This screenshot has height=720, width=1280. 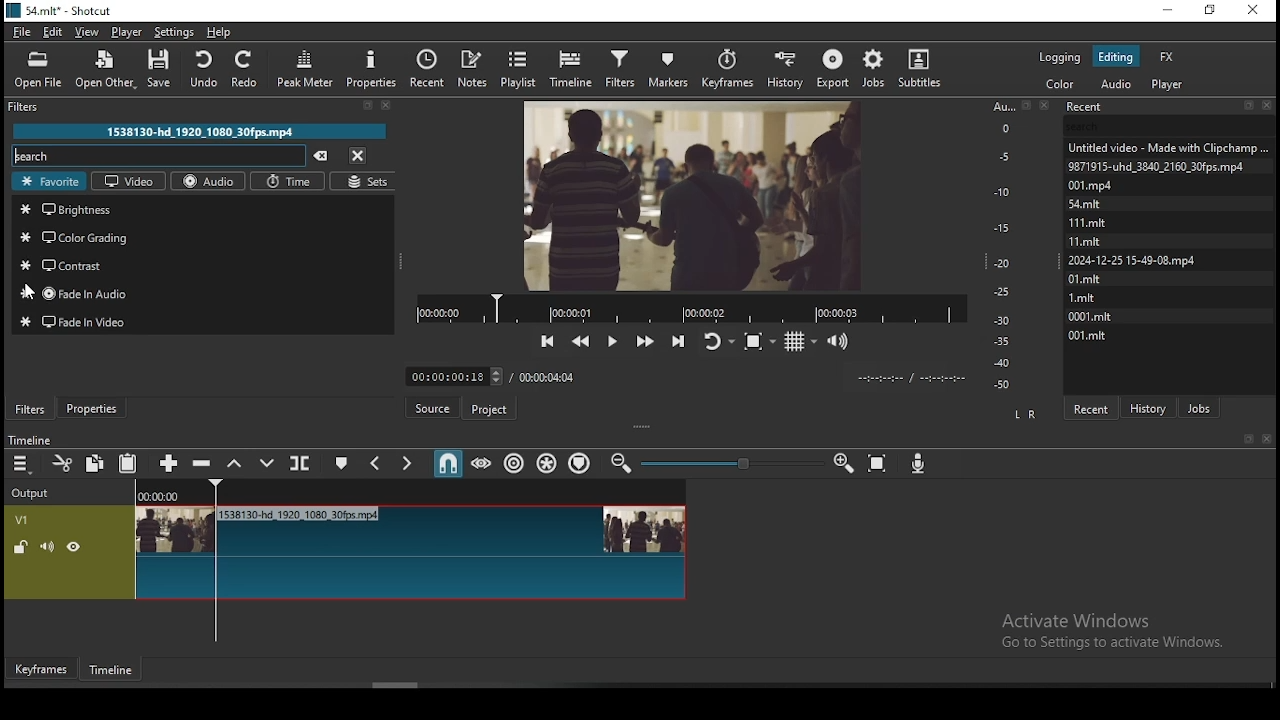 I want to click on create/edit marker, so click(x=342, y=461).